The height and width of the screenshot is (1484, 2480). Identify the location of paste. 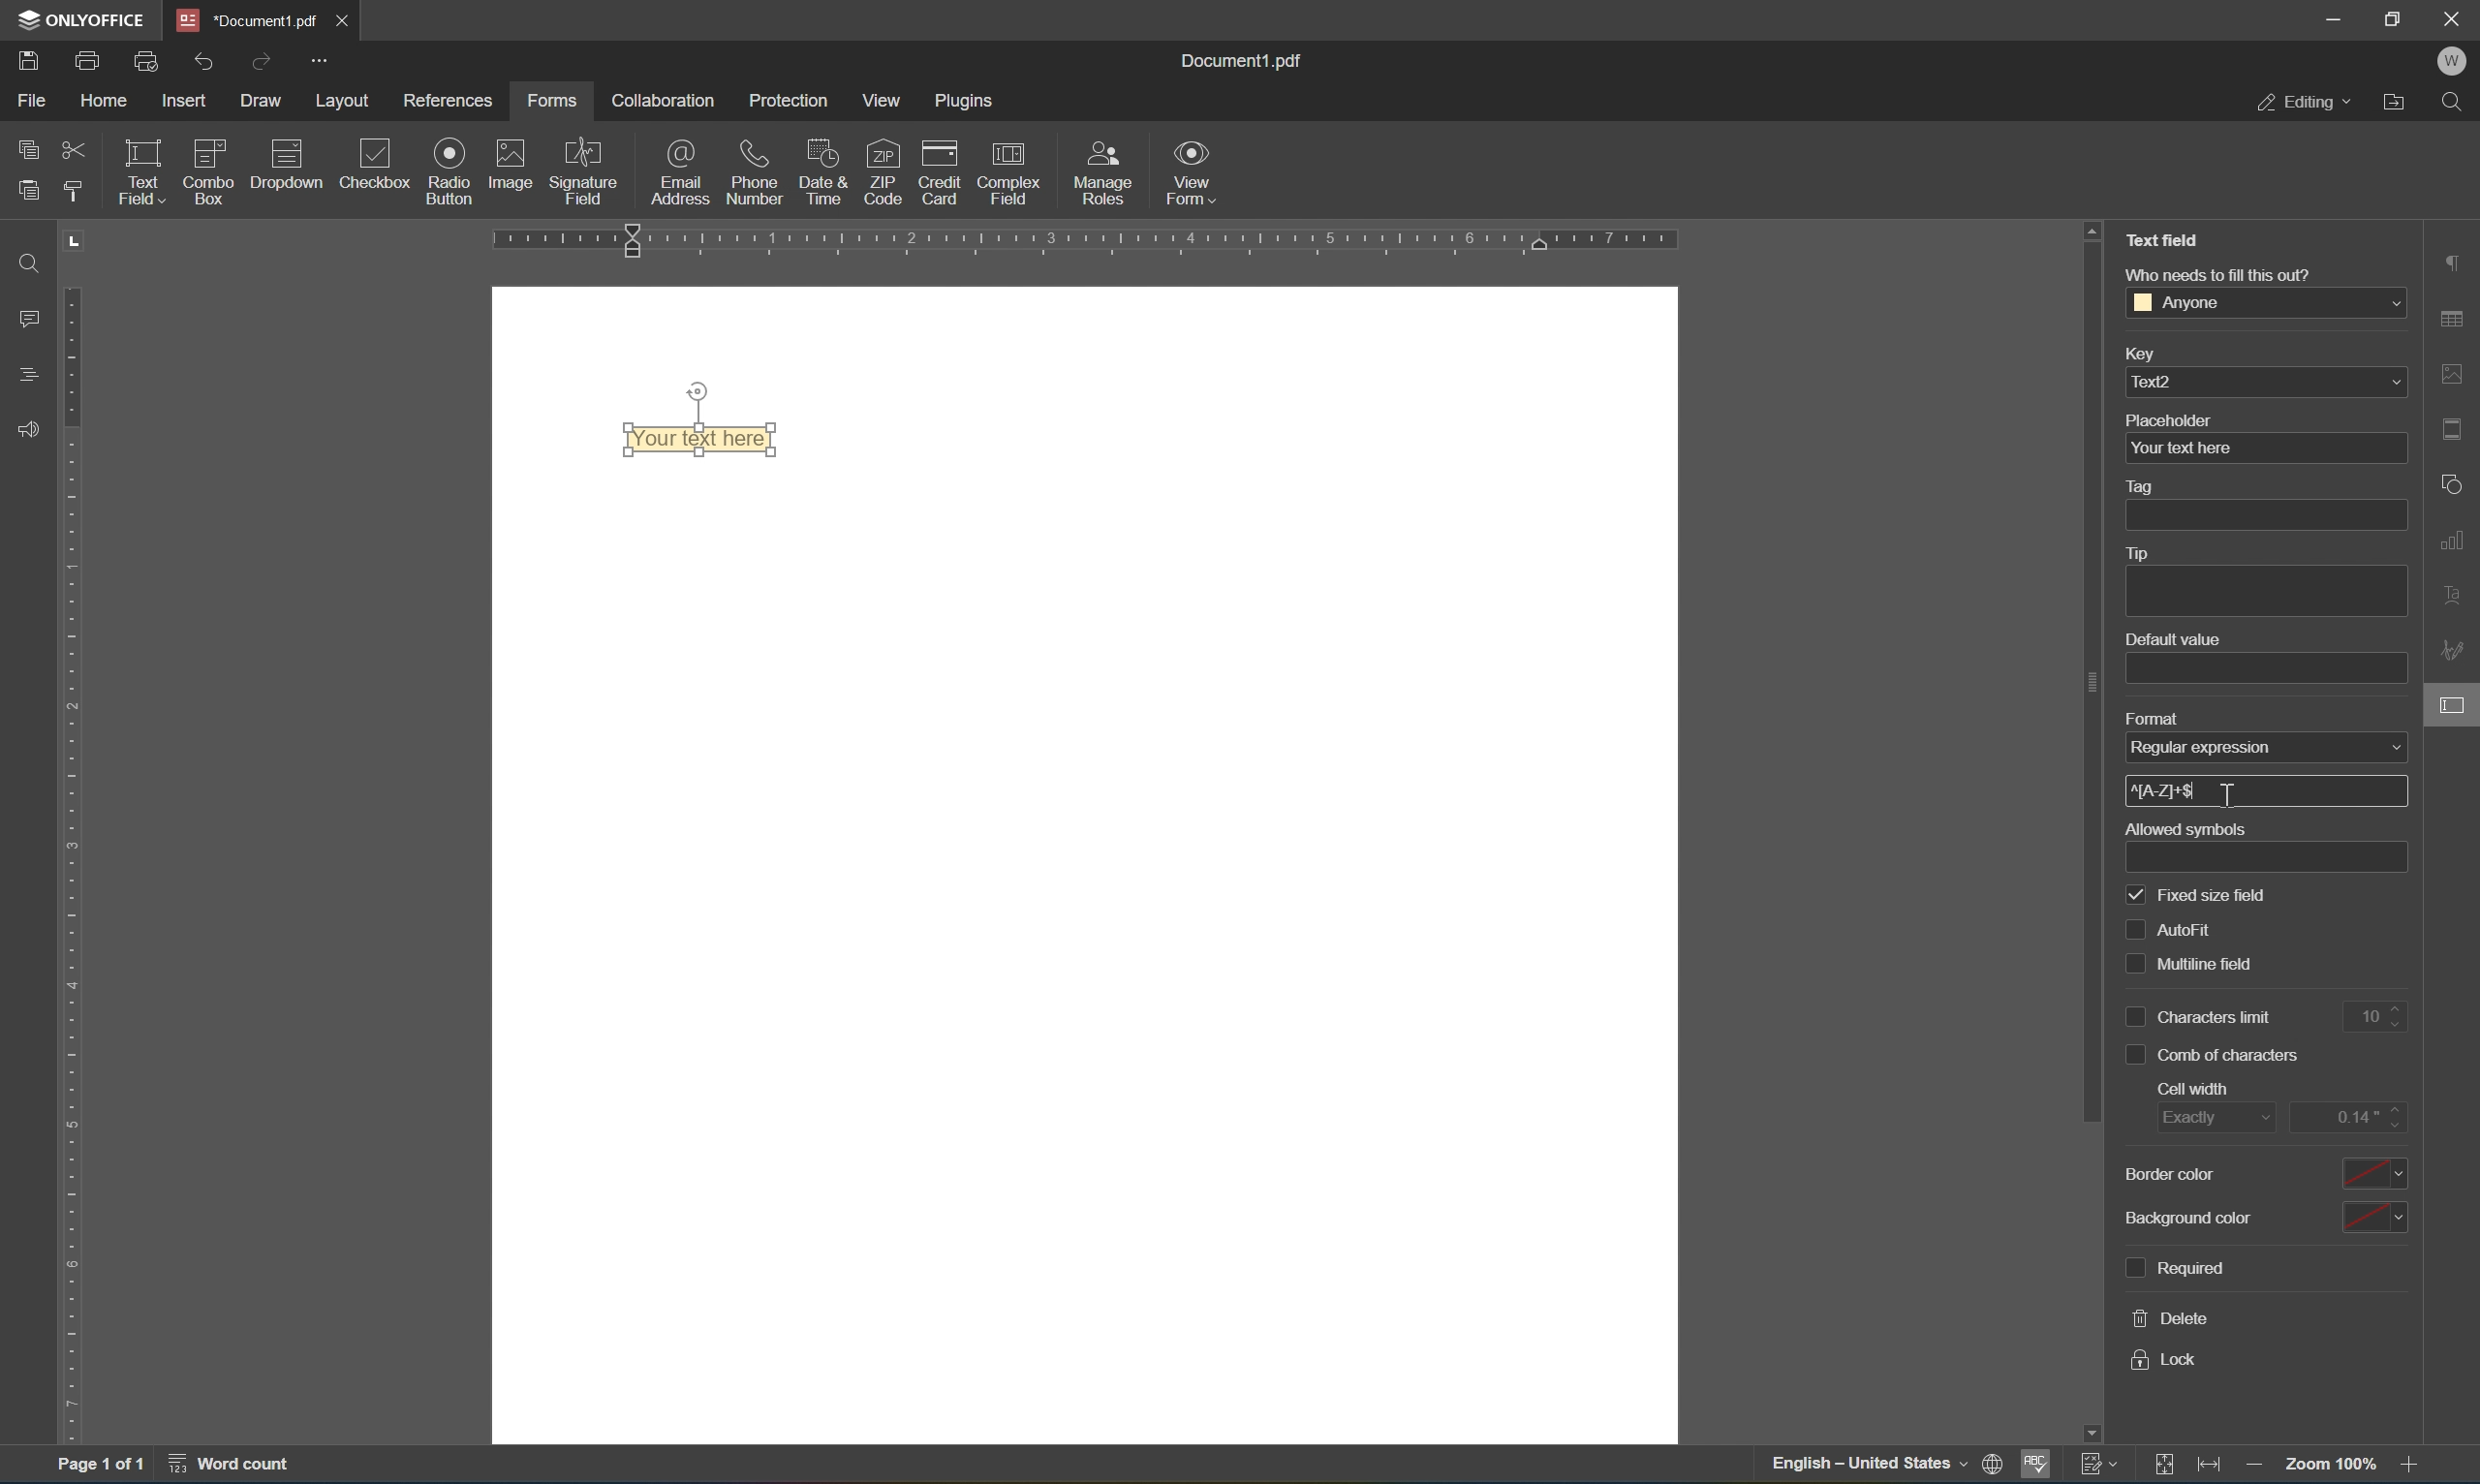
(33, 190).